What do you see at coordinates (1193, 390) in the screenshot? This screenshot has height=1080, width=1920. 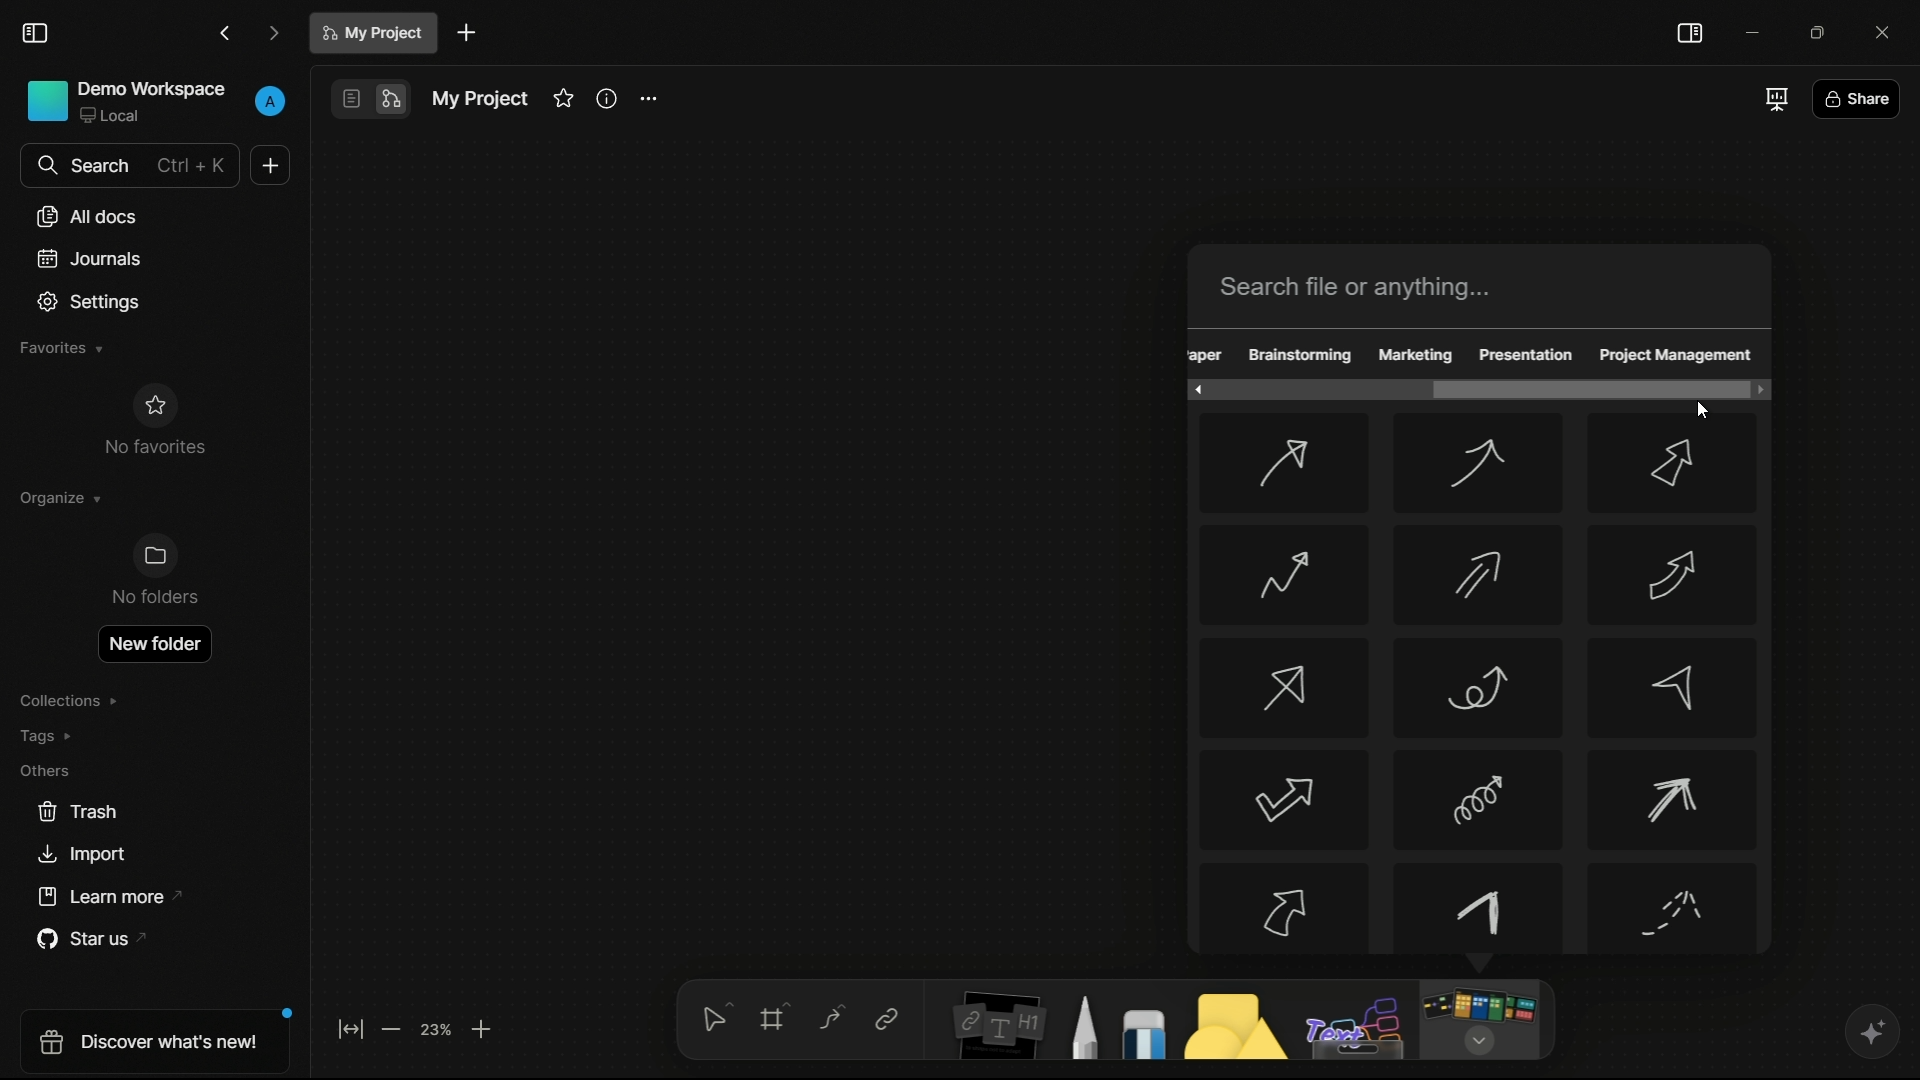 I see `scroll left` at bounding box center [1193, 390].